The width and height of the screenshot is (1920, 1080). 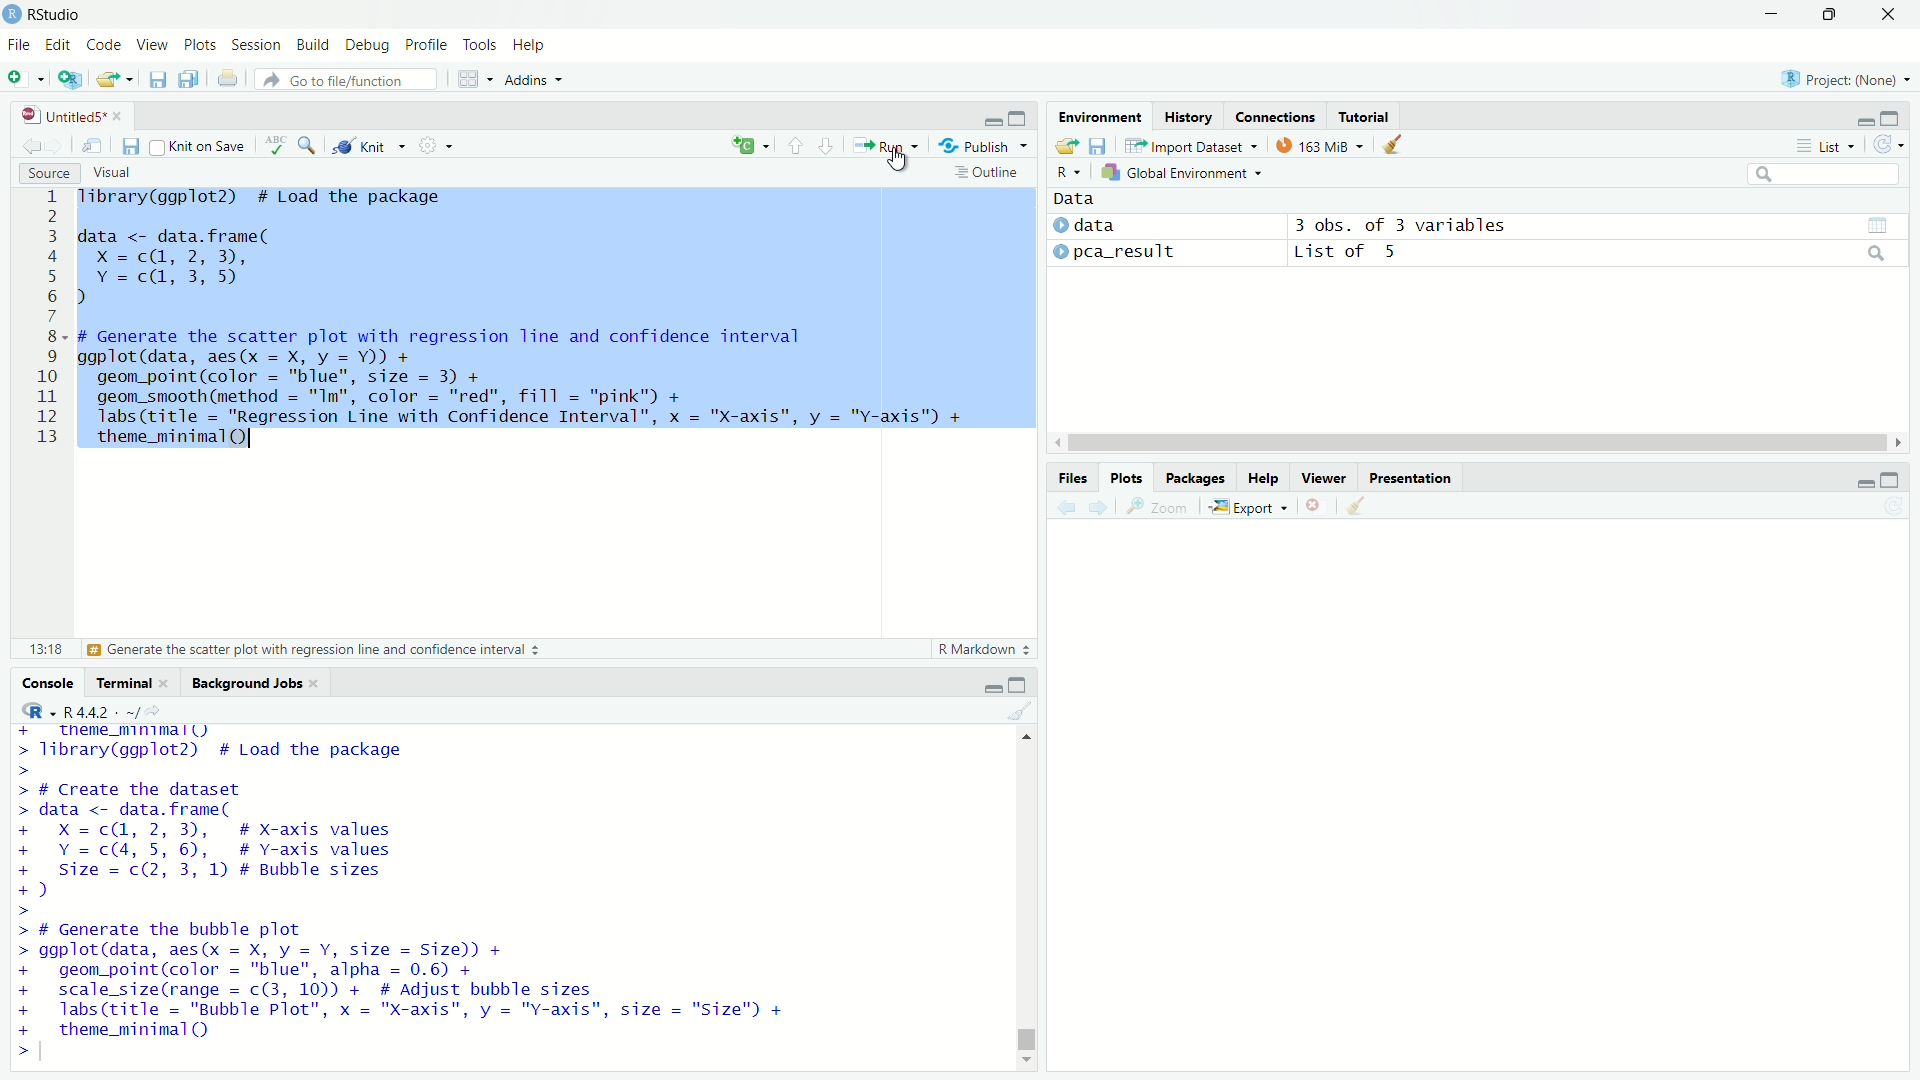 What do you see at coordinates (1018, 711) in the screenshot?
I see `Clear console` at bounding box center [1018, 711].